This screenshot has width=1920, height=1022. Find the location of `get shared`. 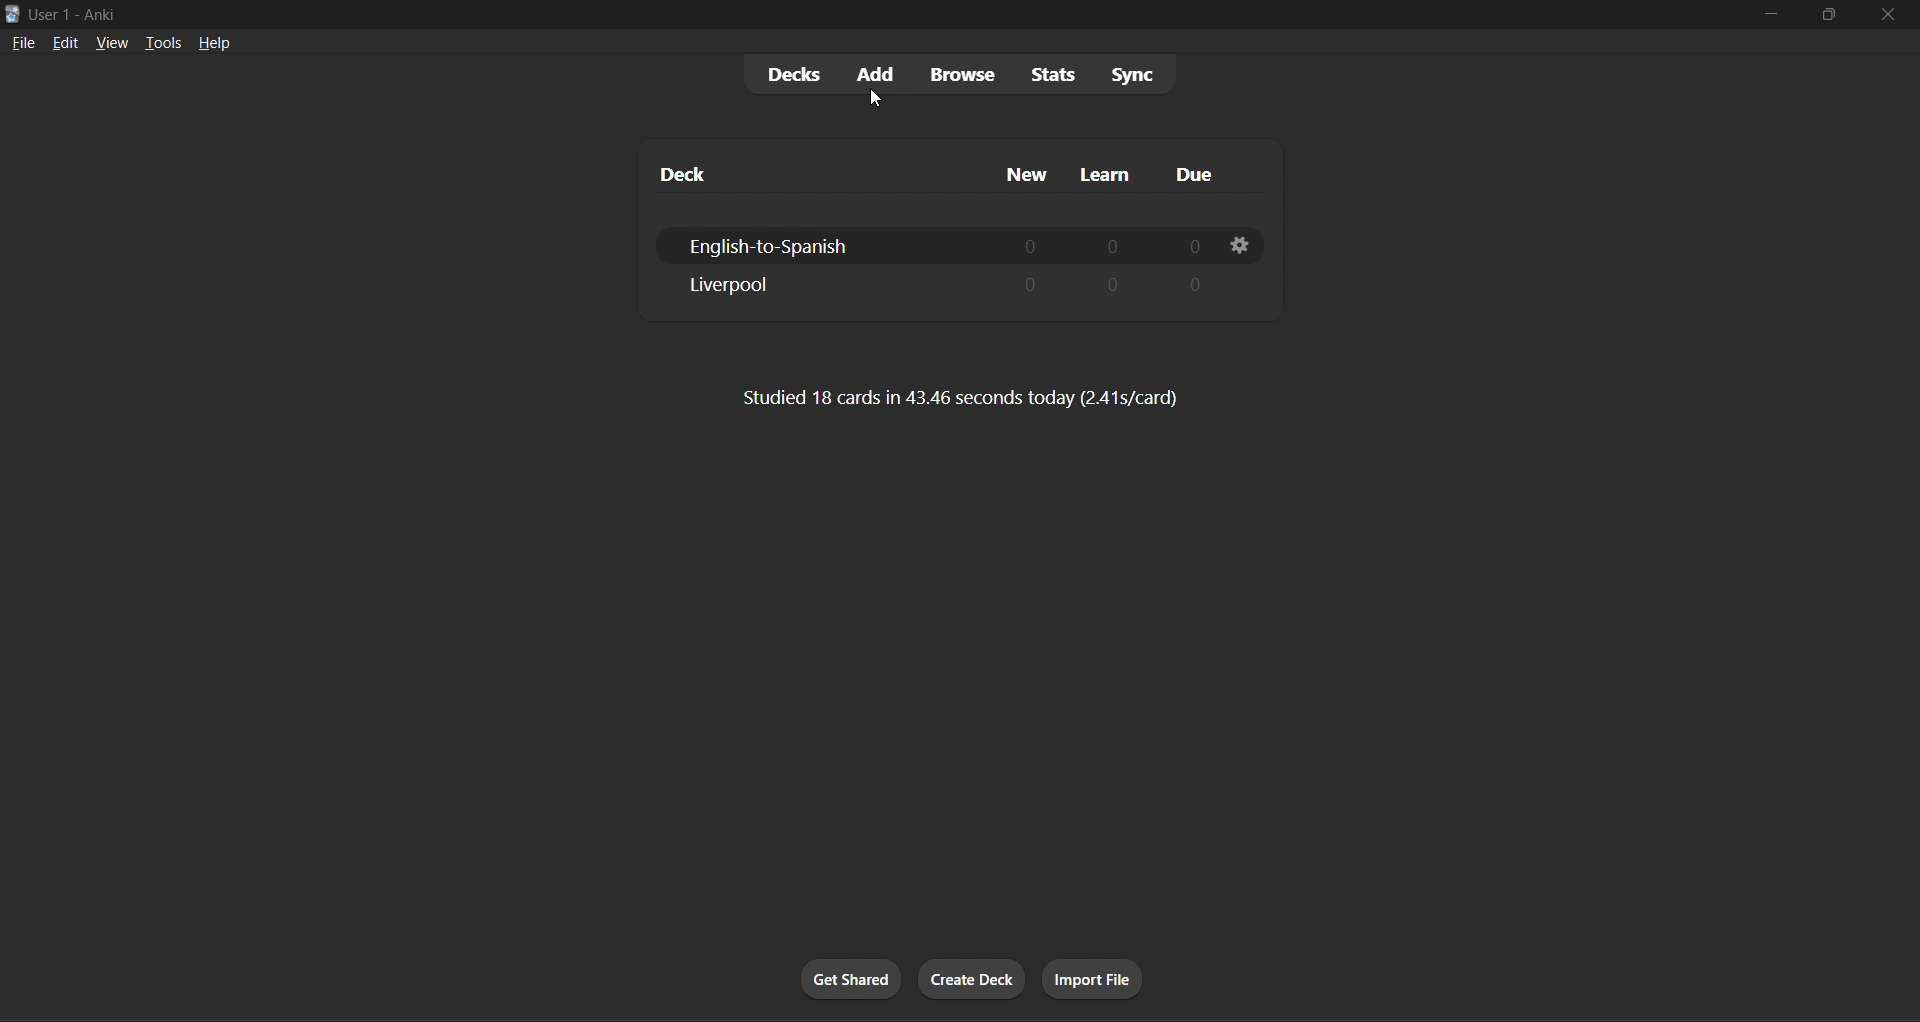

get shared is located at coordinates (850, 977).